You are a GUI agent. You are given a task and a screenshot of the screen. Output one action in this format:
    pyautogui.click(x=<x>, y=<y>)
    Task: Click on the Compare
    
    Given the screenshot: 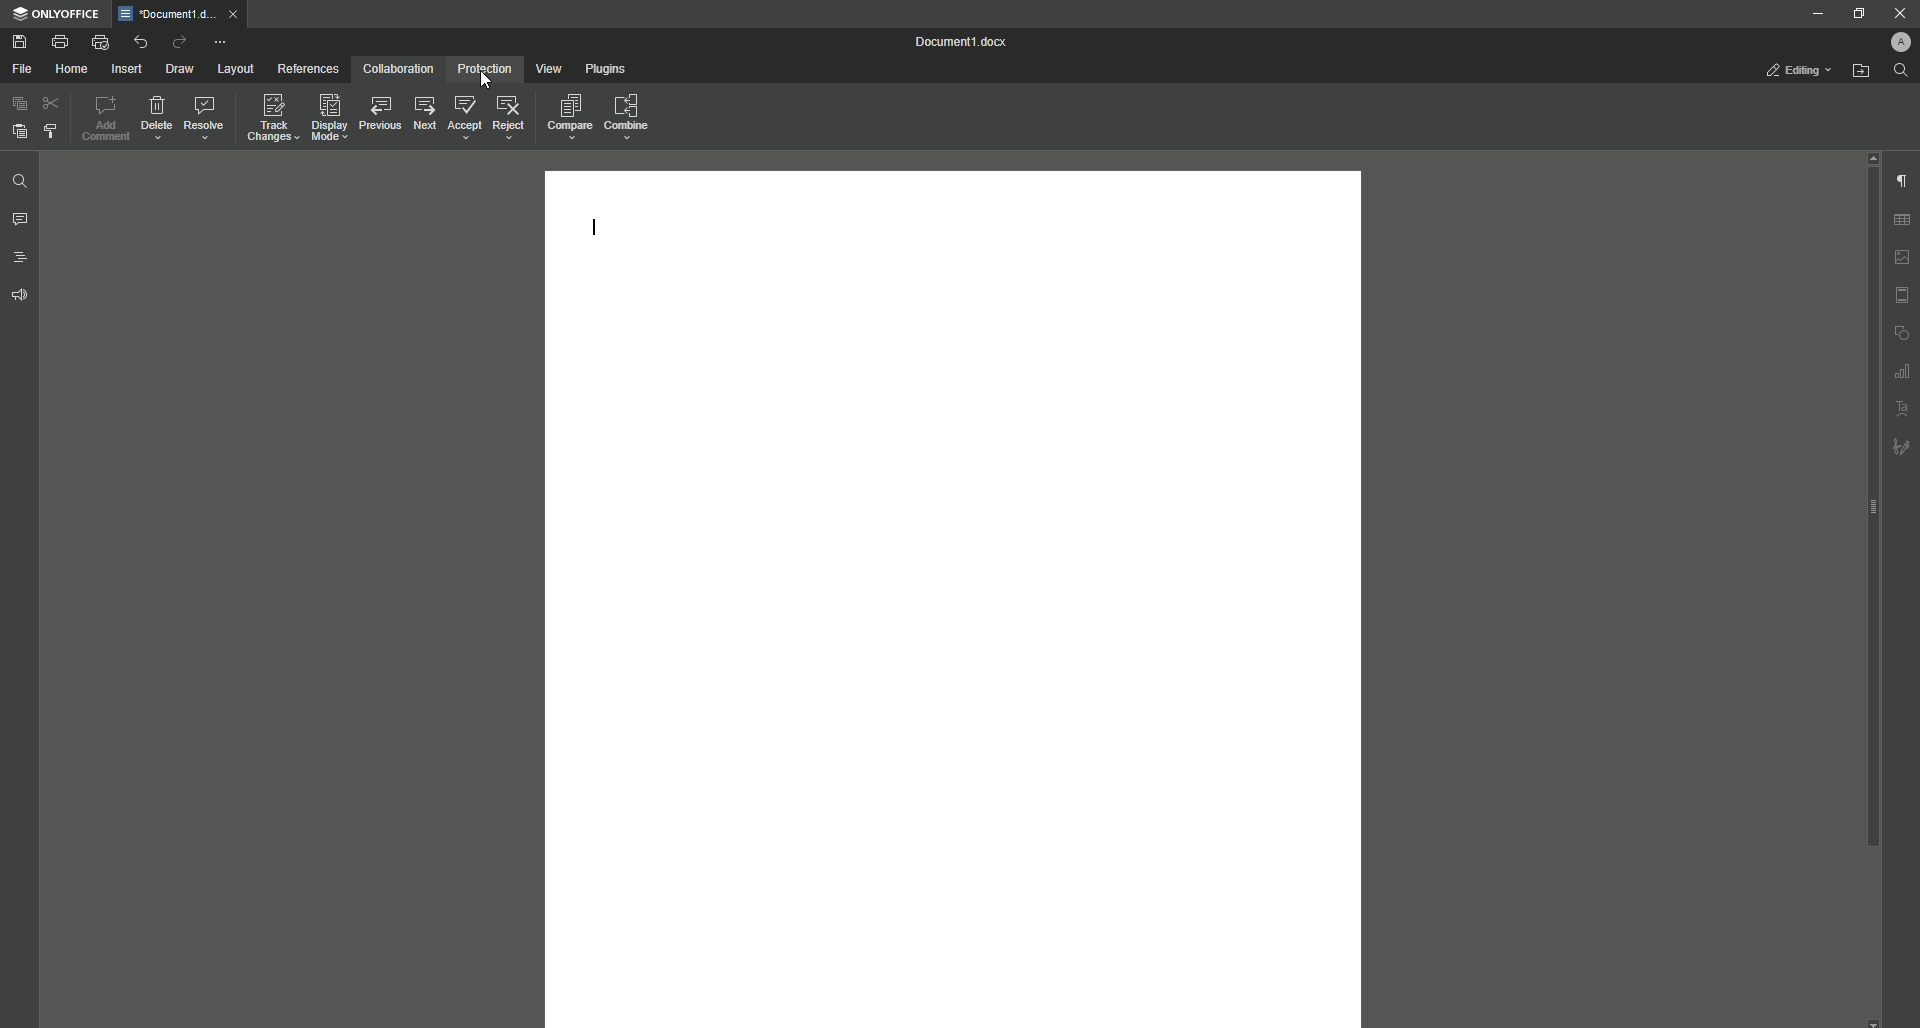 What is the action you would take?
    pyautogui.click(x=569, y=116)
    